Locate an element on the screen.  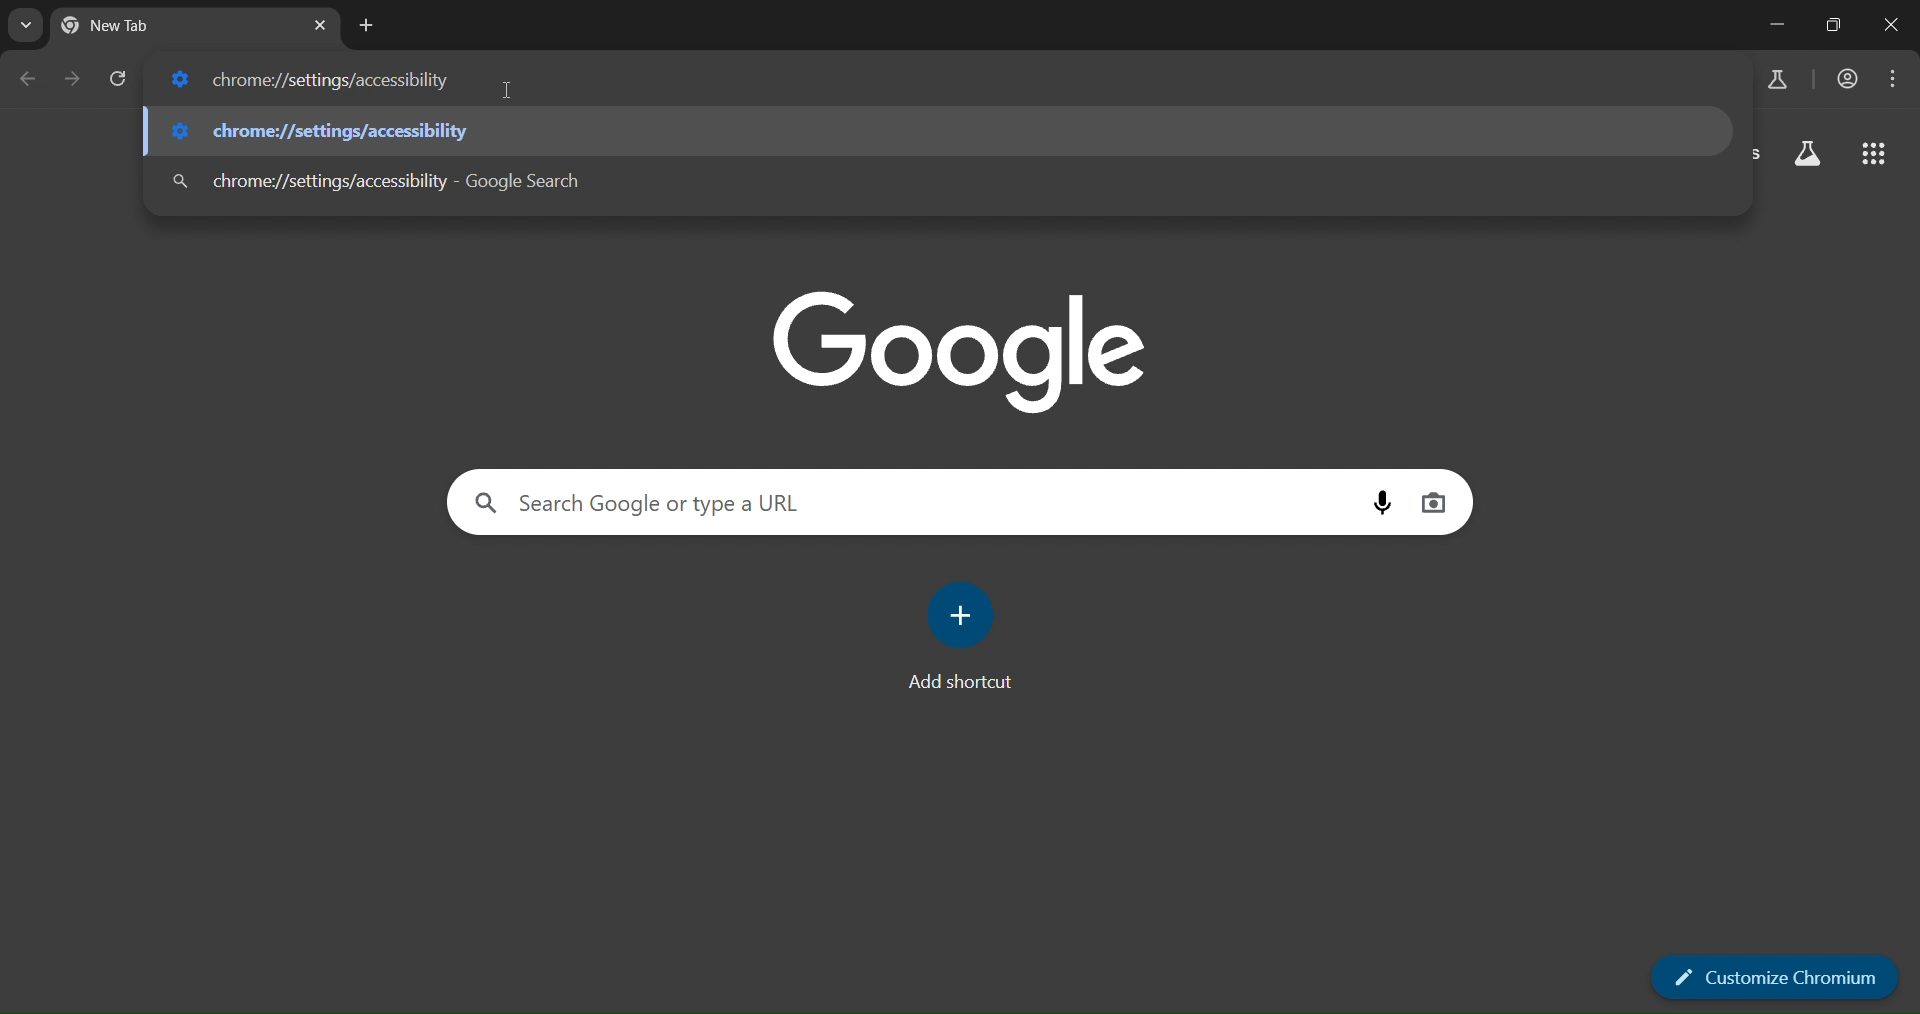
search labs is located at coordinates (1781, 83).